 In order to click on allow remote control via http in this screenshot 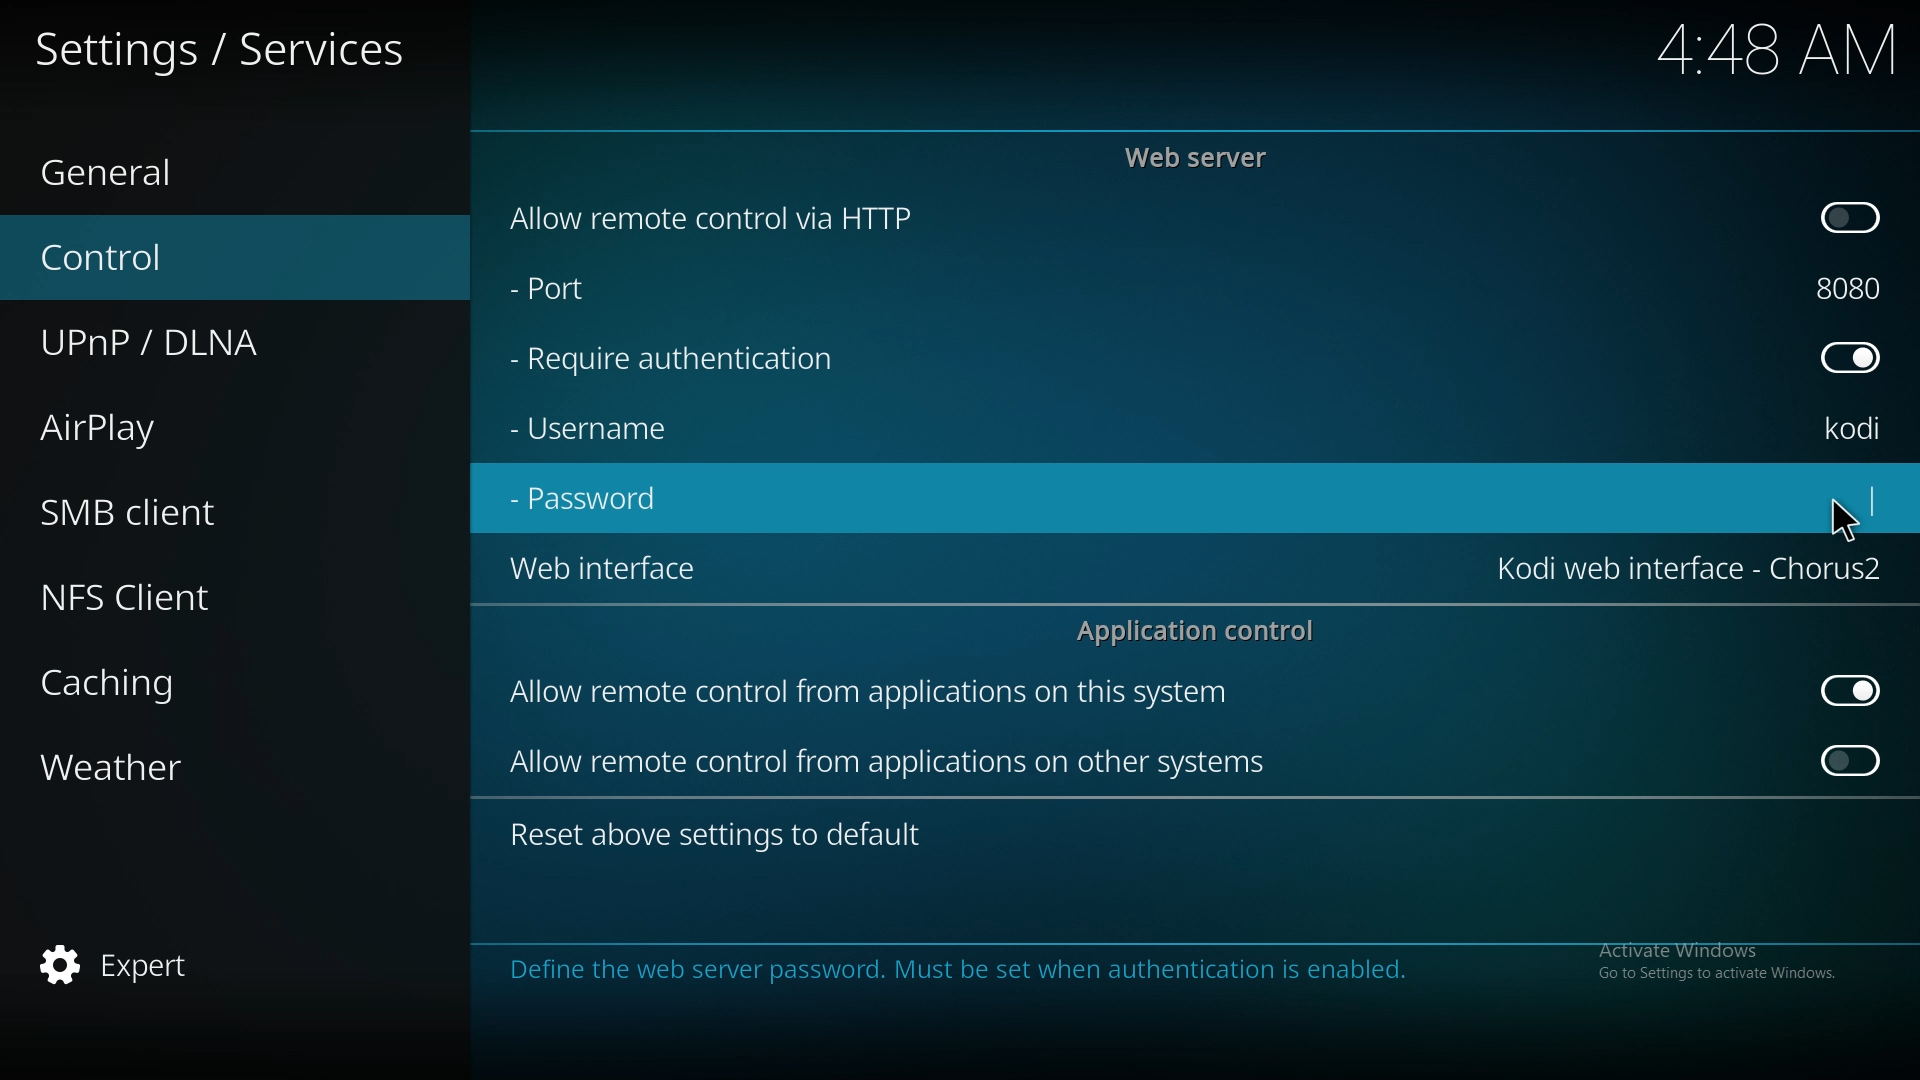, I will do `click(764, 217)`.